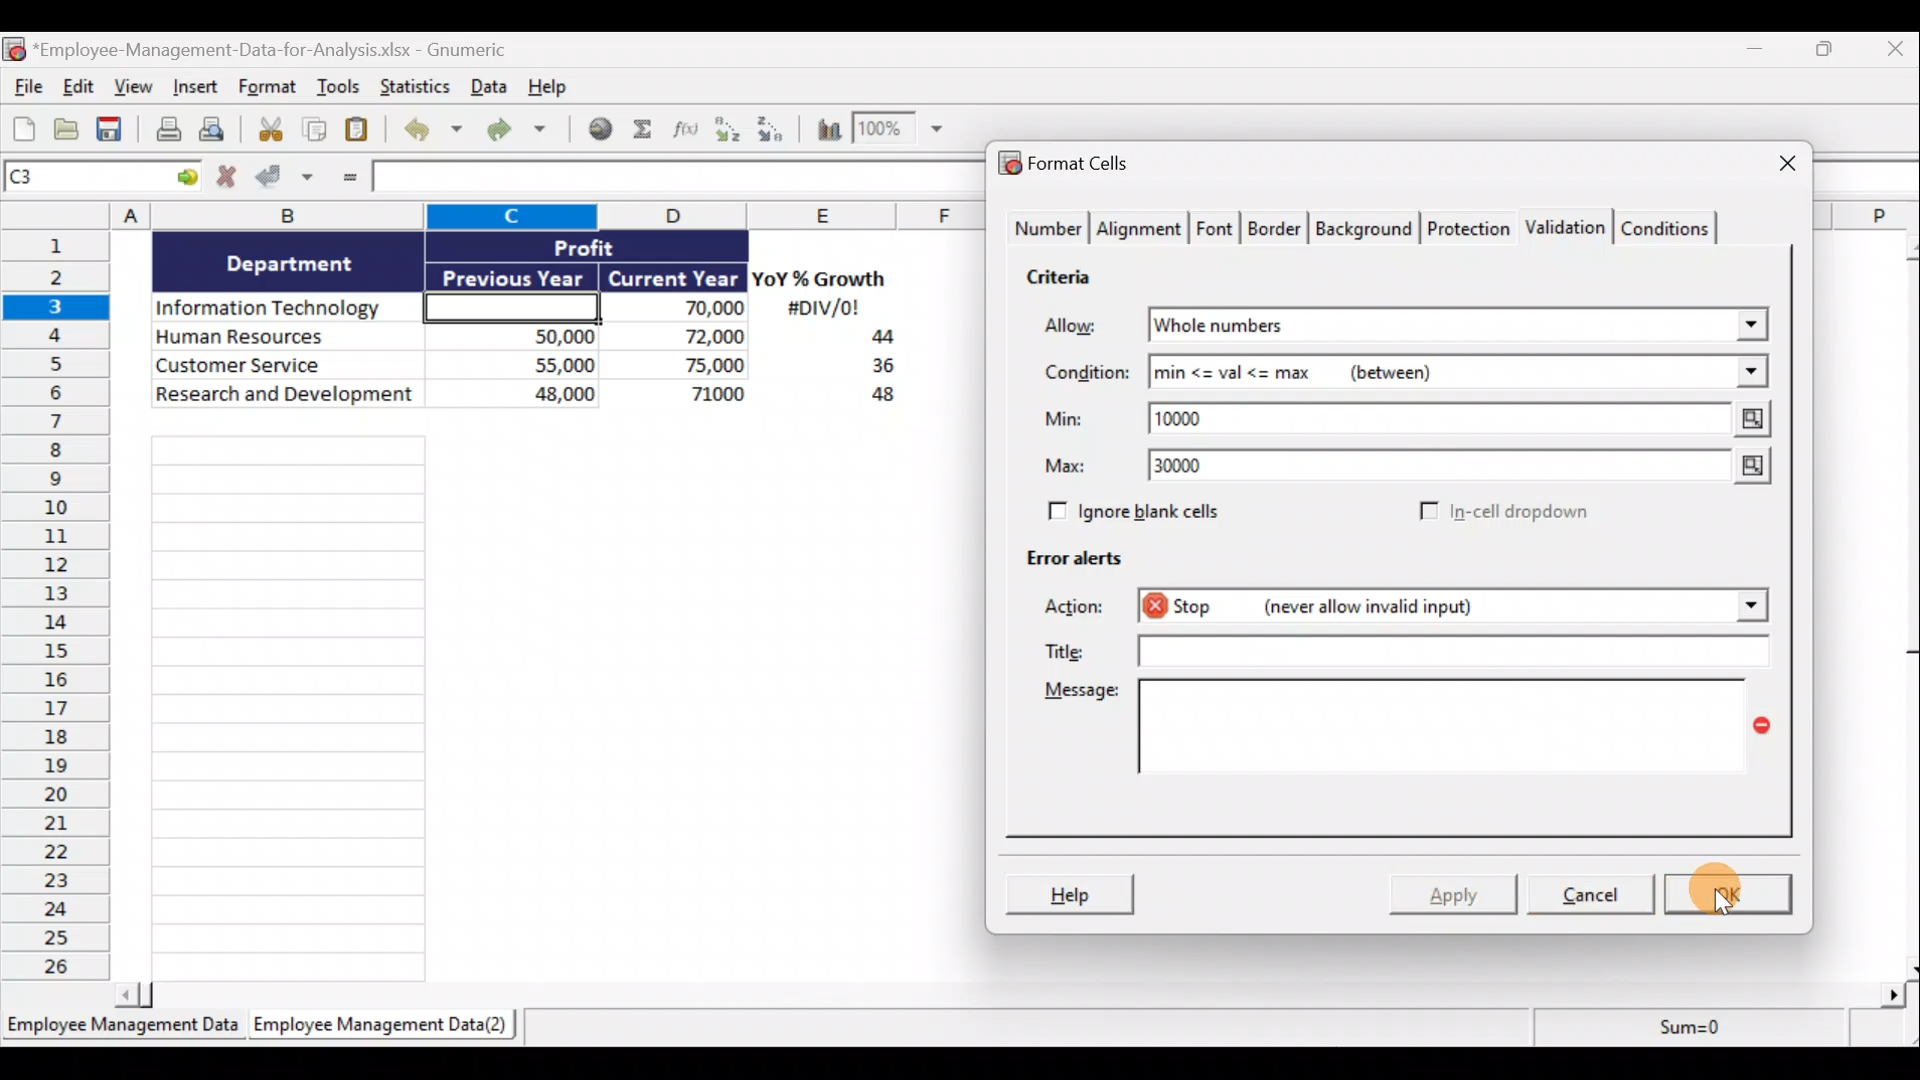  What do you see at coordinates (1769, 165) in the screenshot?
I see `Close` at bounding box center [1769, 165].